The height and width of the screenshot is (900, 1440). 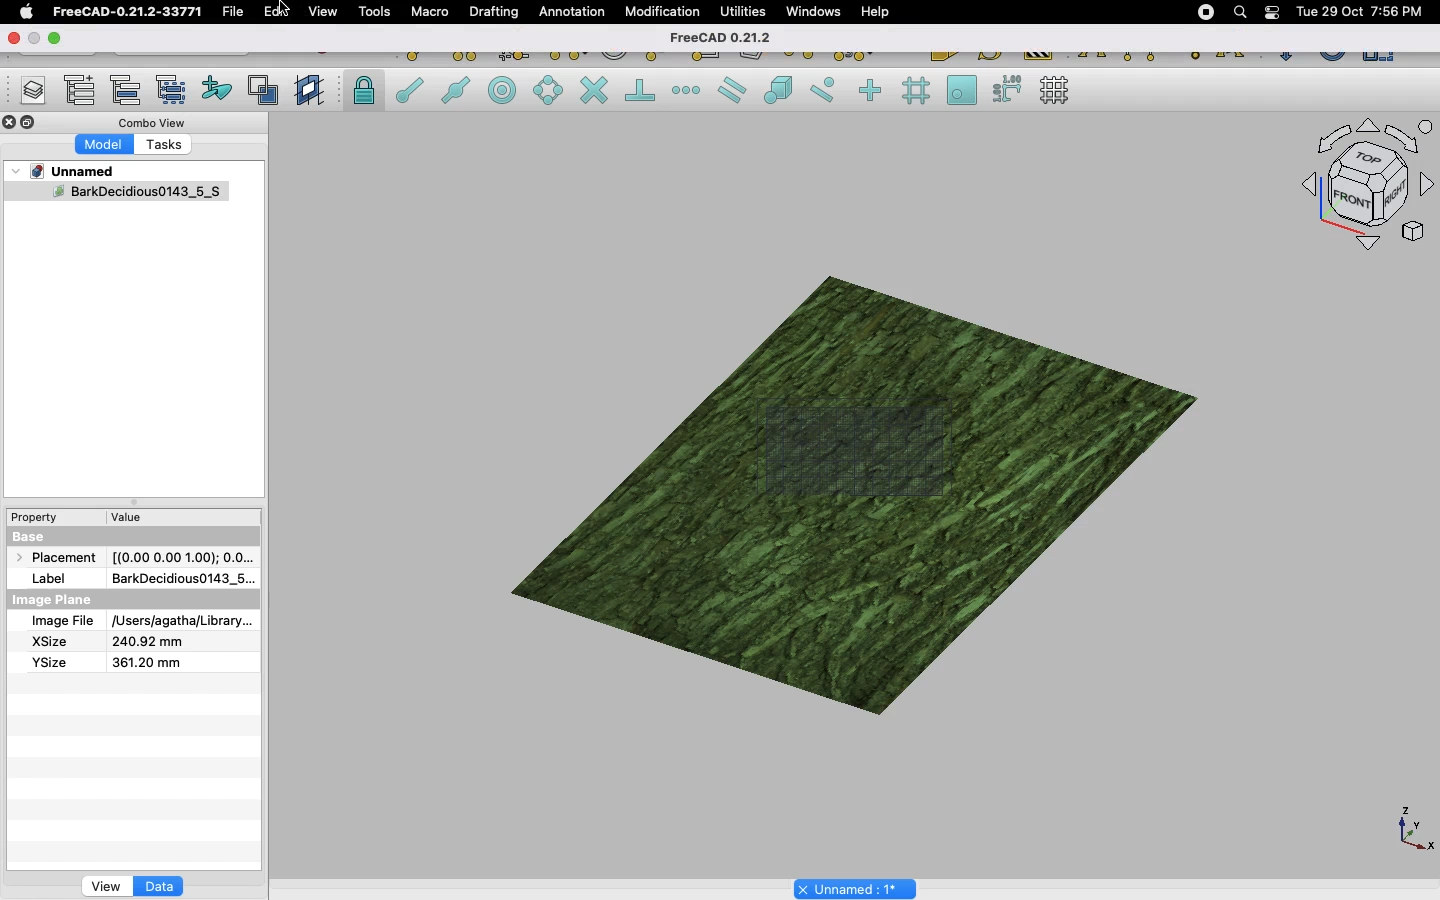 What do you see at coordinates (1359, 10) in the screenshot?
I see `Date/time` at bounding box center [1359, 10].